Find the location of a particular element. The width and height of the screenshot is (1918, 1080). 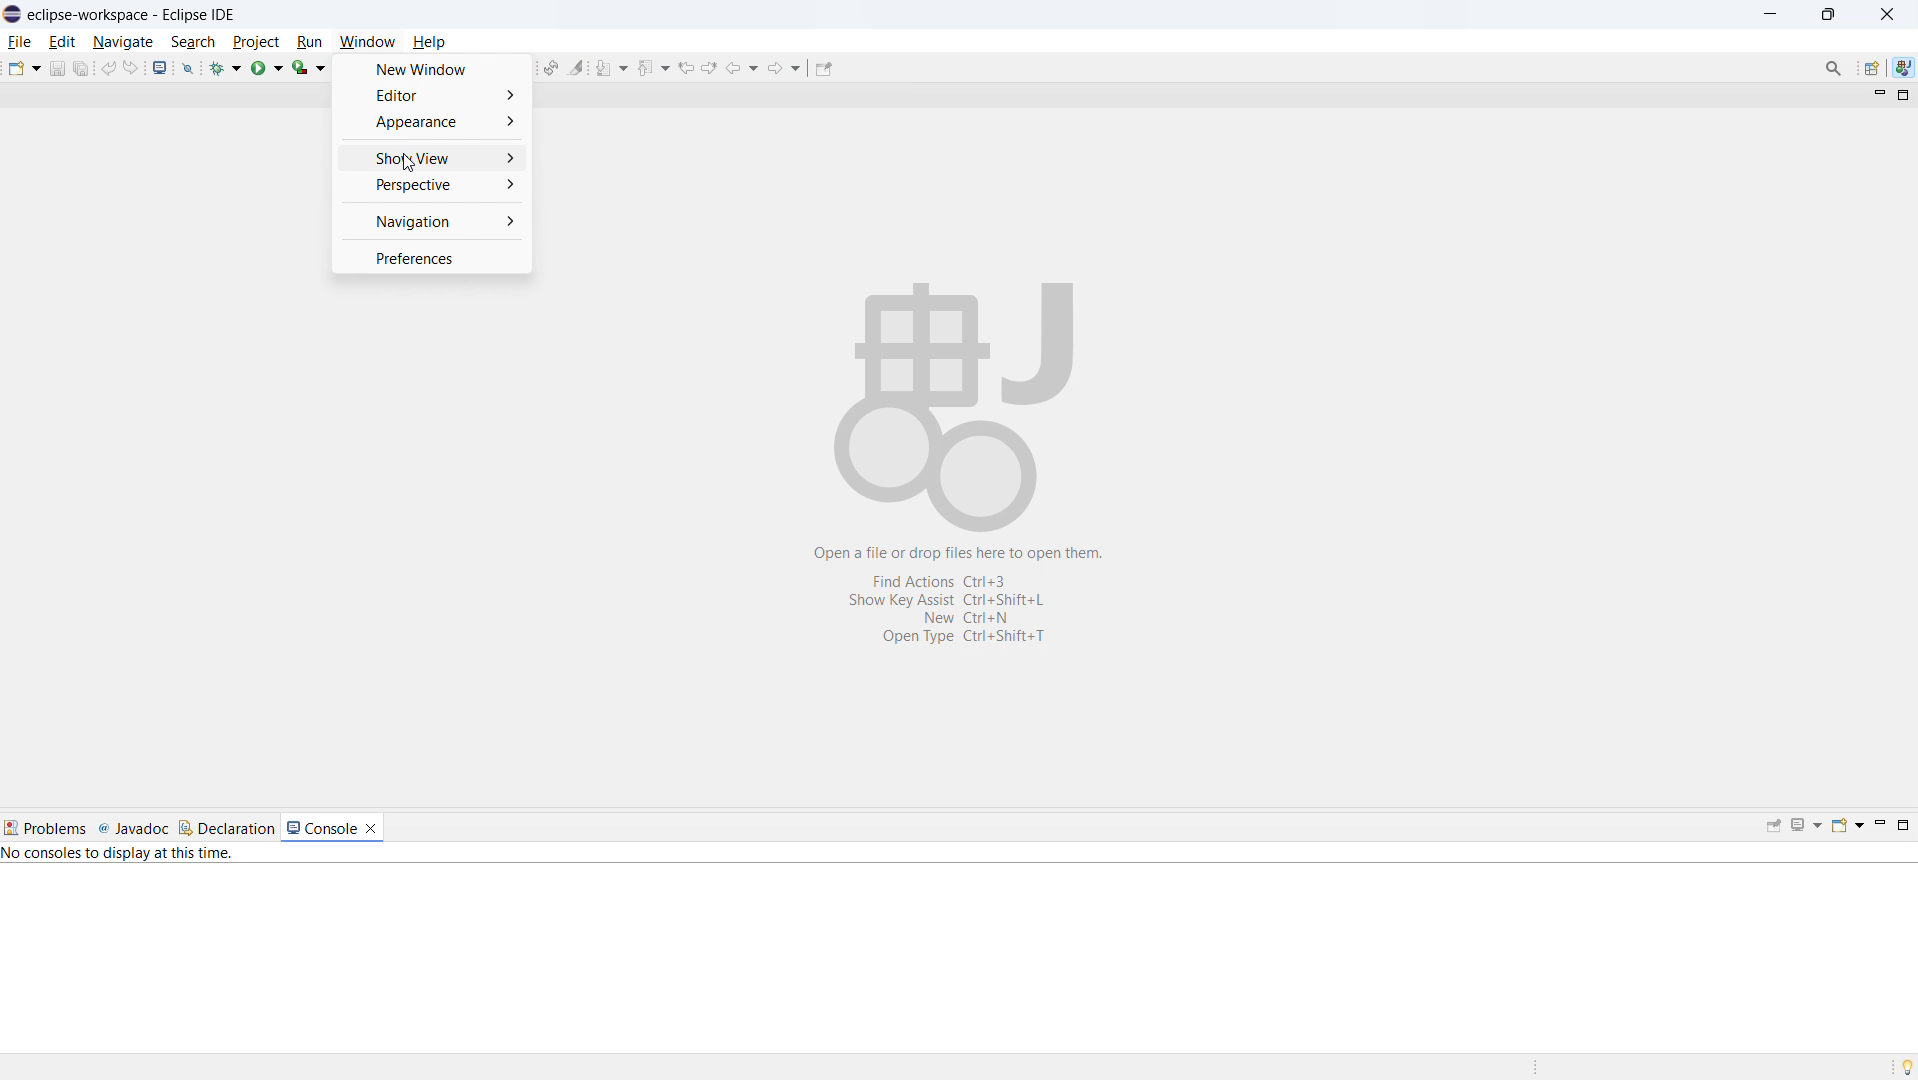

open console is located at coordinates (160, 67).